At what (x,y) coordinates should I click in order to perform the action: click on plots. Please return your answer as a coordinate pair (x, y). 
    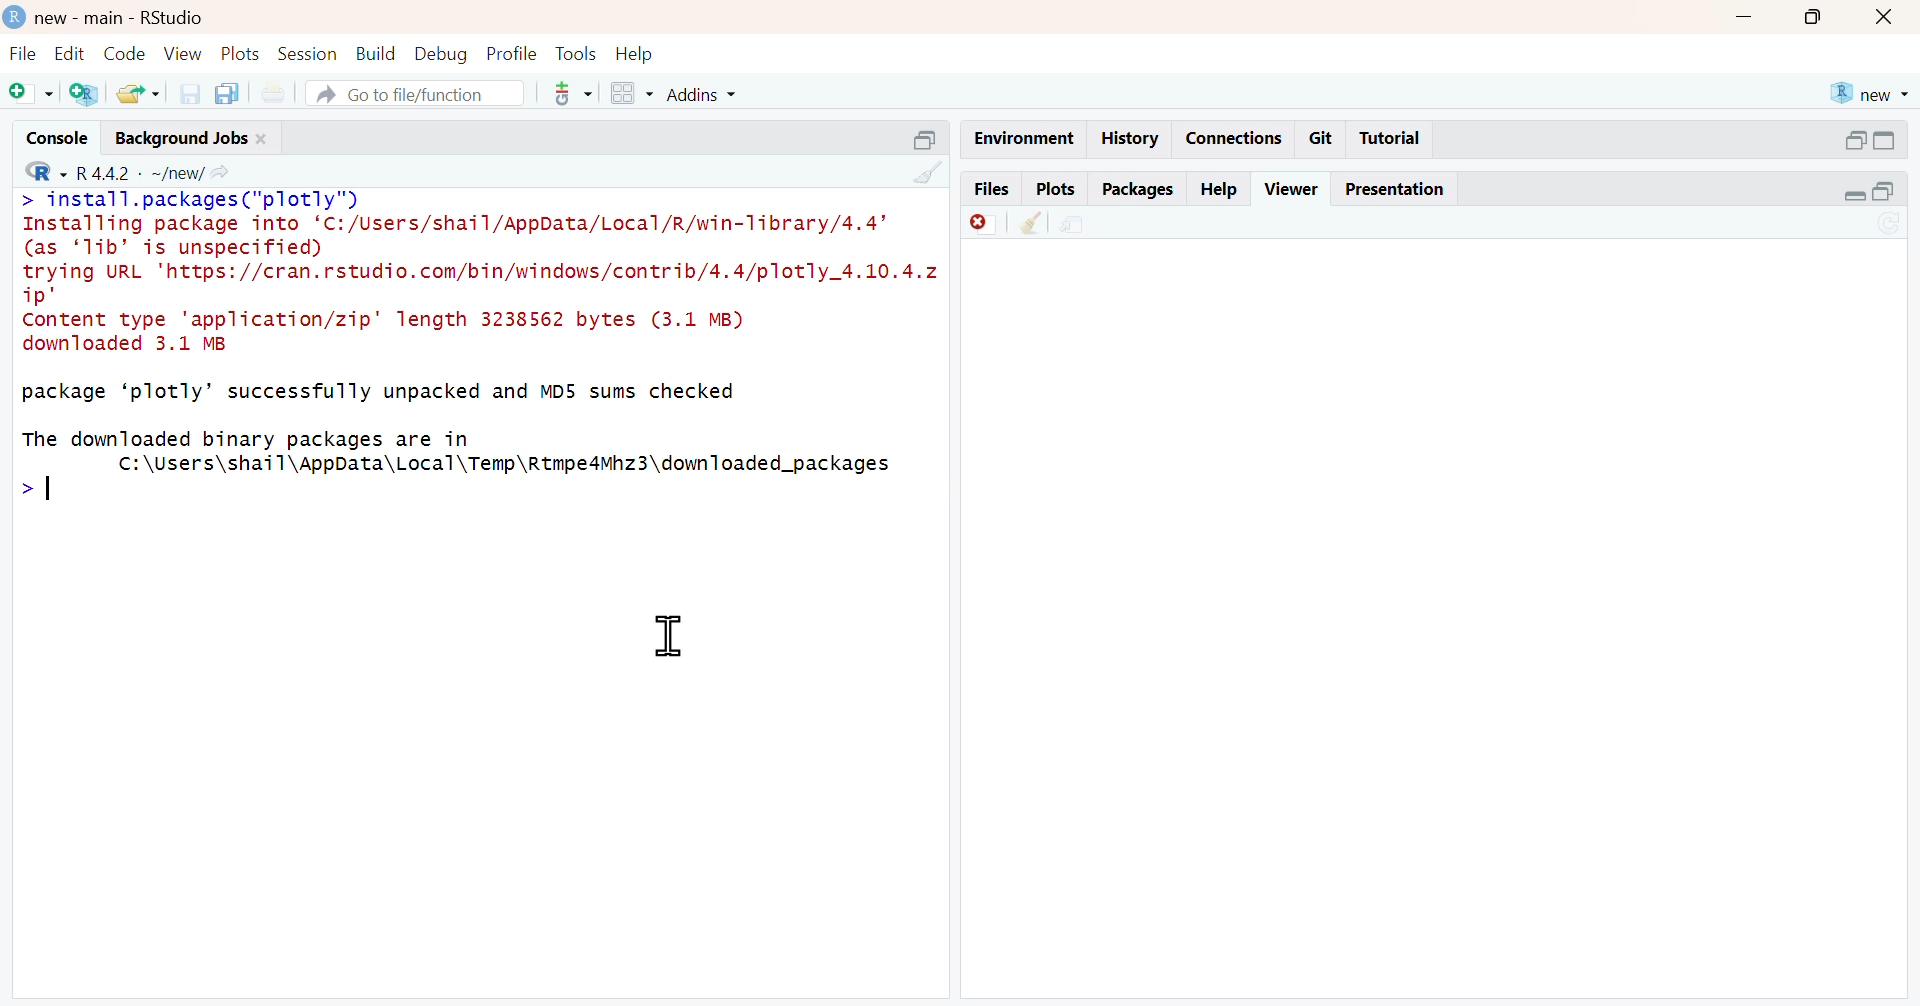
    Looking at the image, I should click on (1055, 188).